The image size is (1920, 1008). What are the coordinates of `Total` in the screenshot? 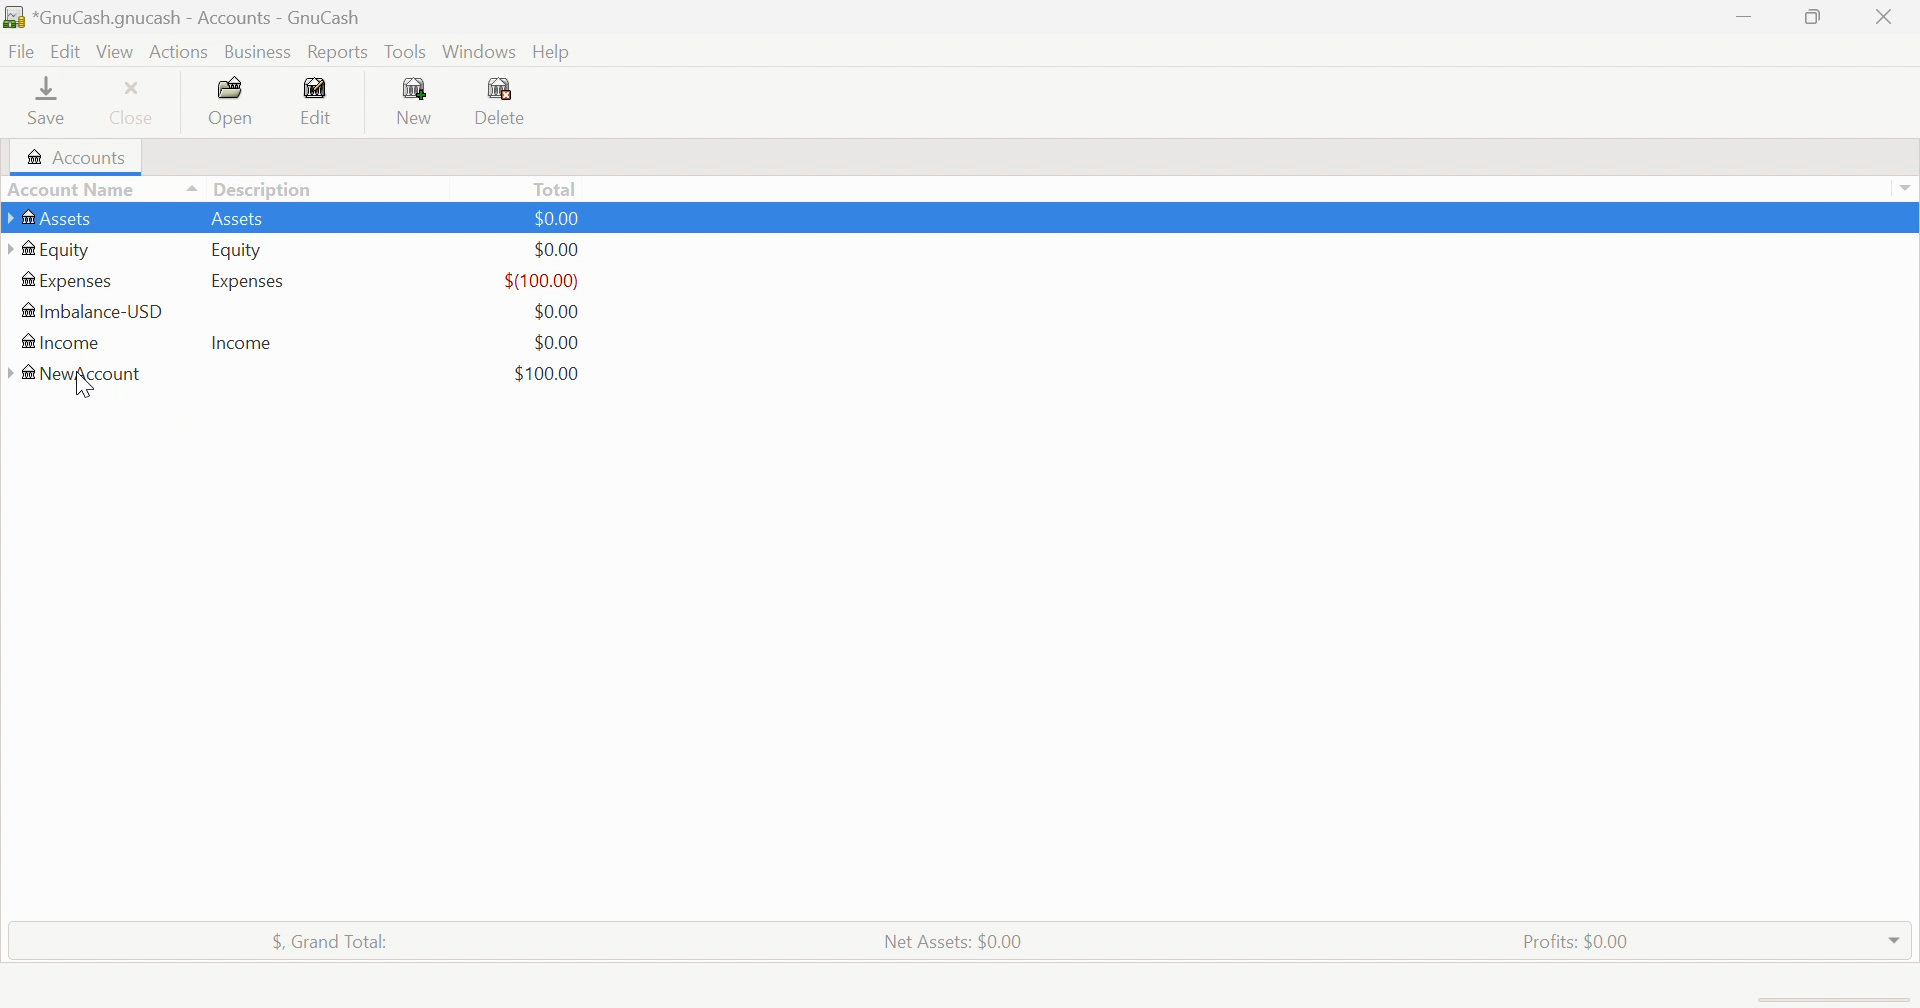 It's located at (556, 188).